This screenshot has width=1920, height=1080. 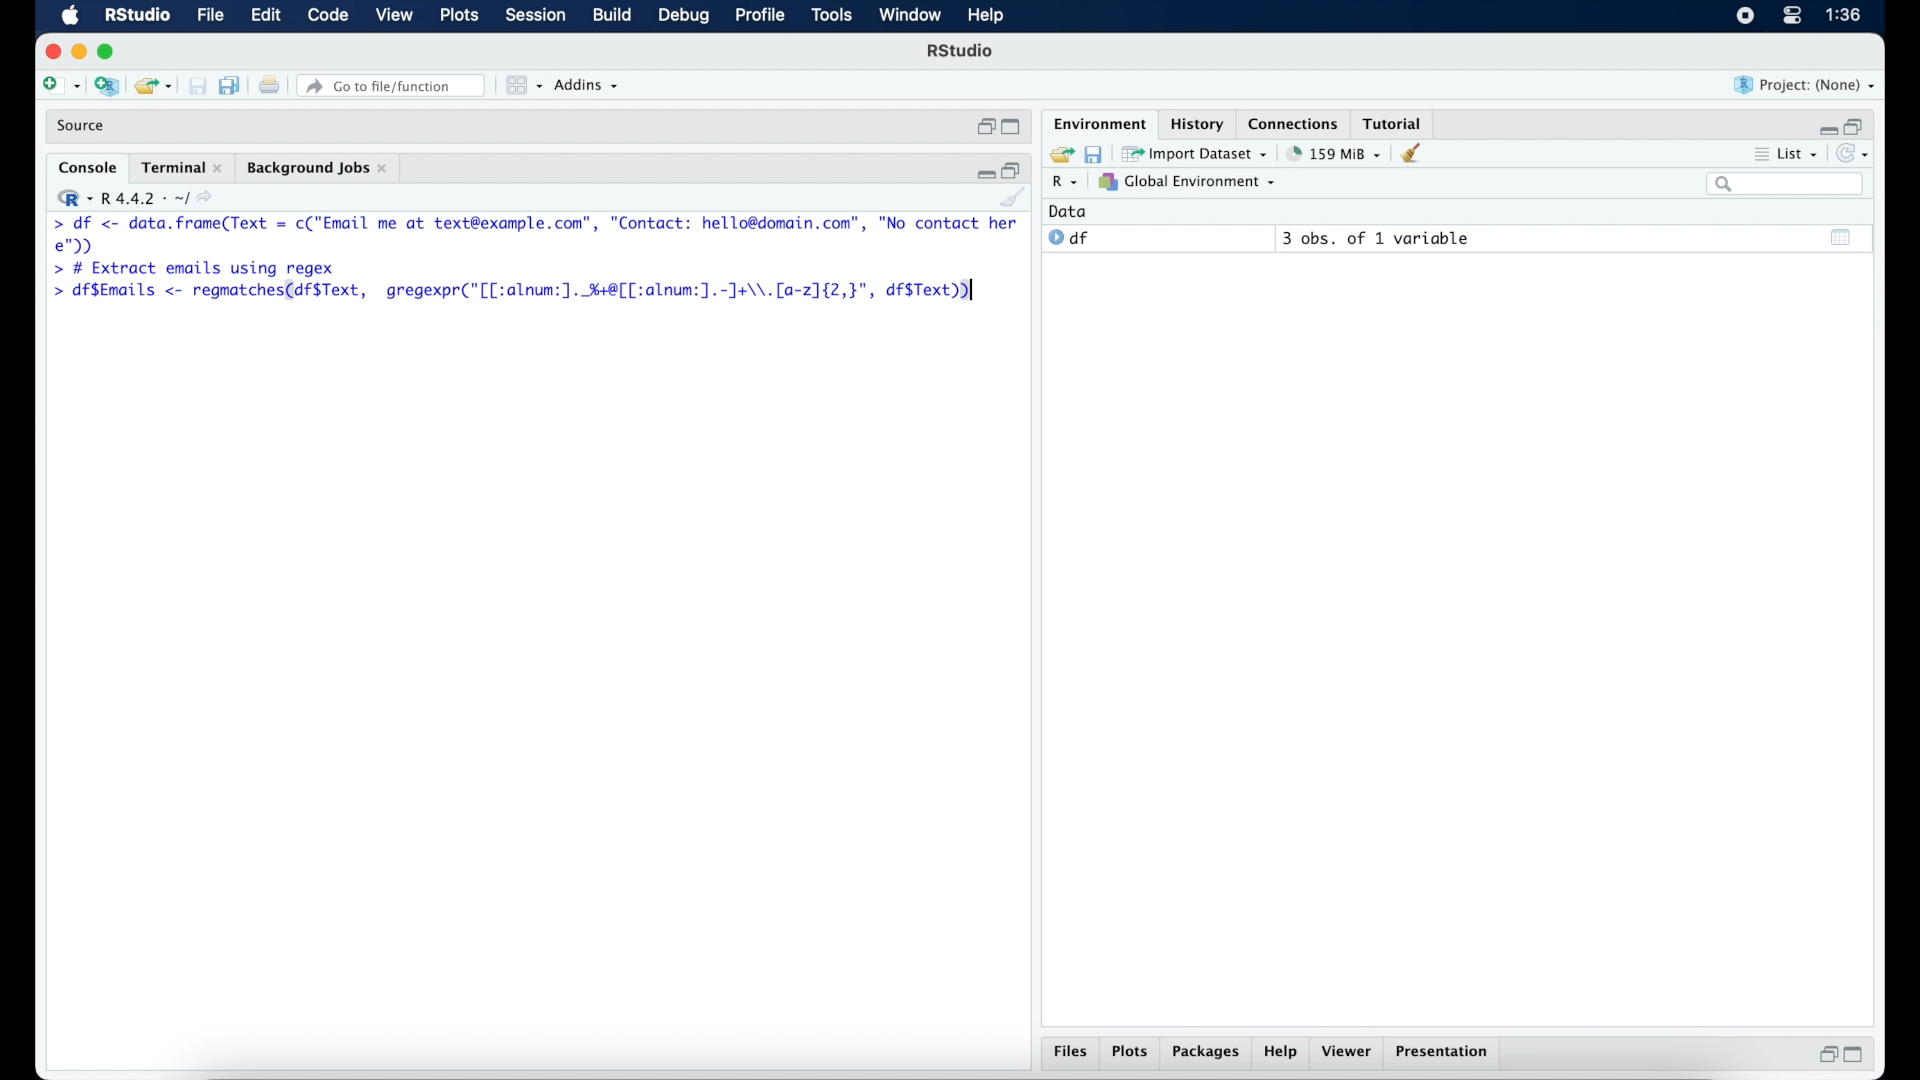 I want to click on 158 MB, so click(x=1336, y=153).